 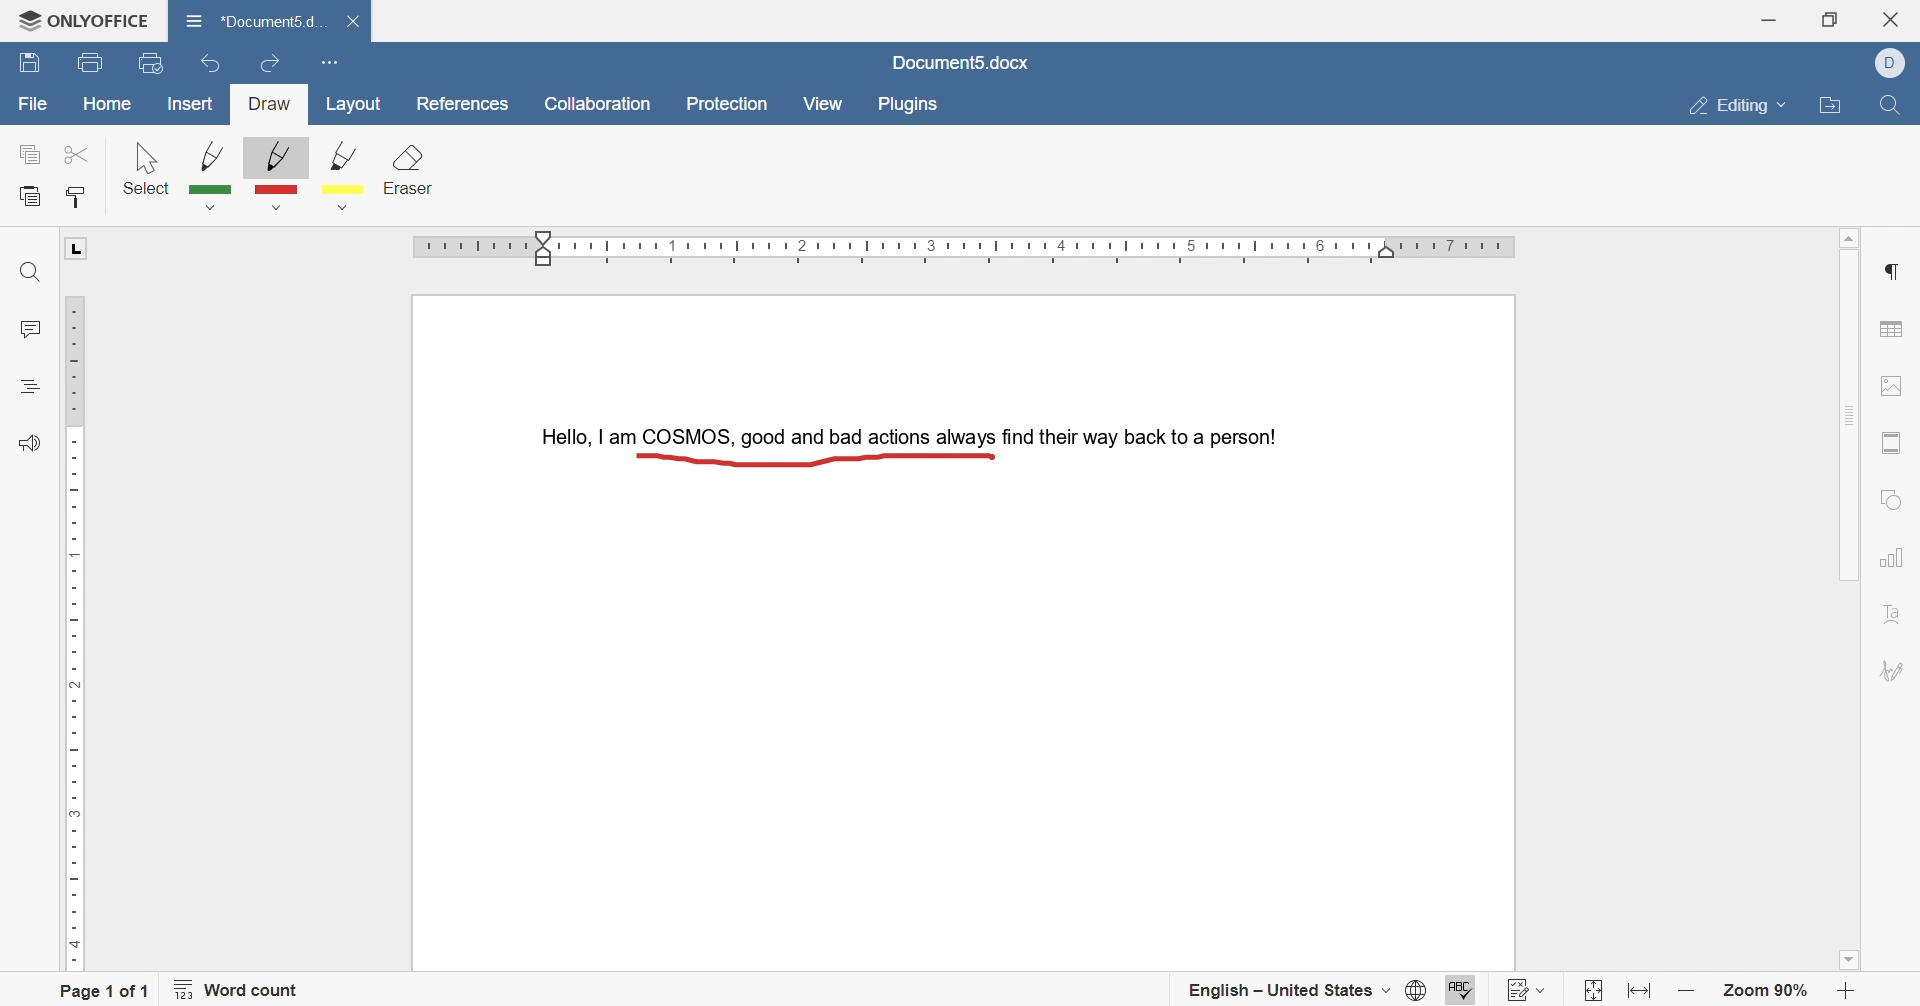 I want to click on english - united states, so click(x=1288, y=994).